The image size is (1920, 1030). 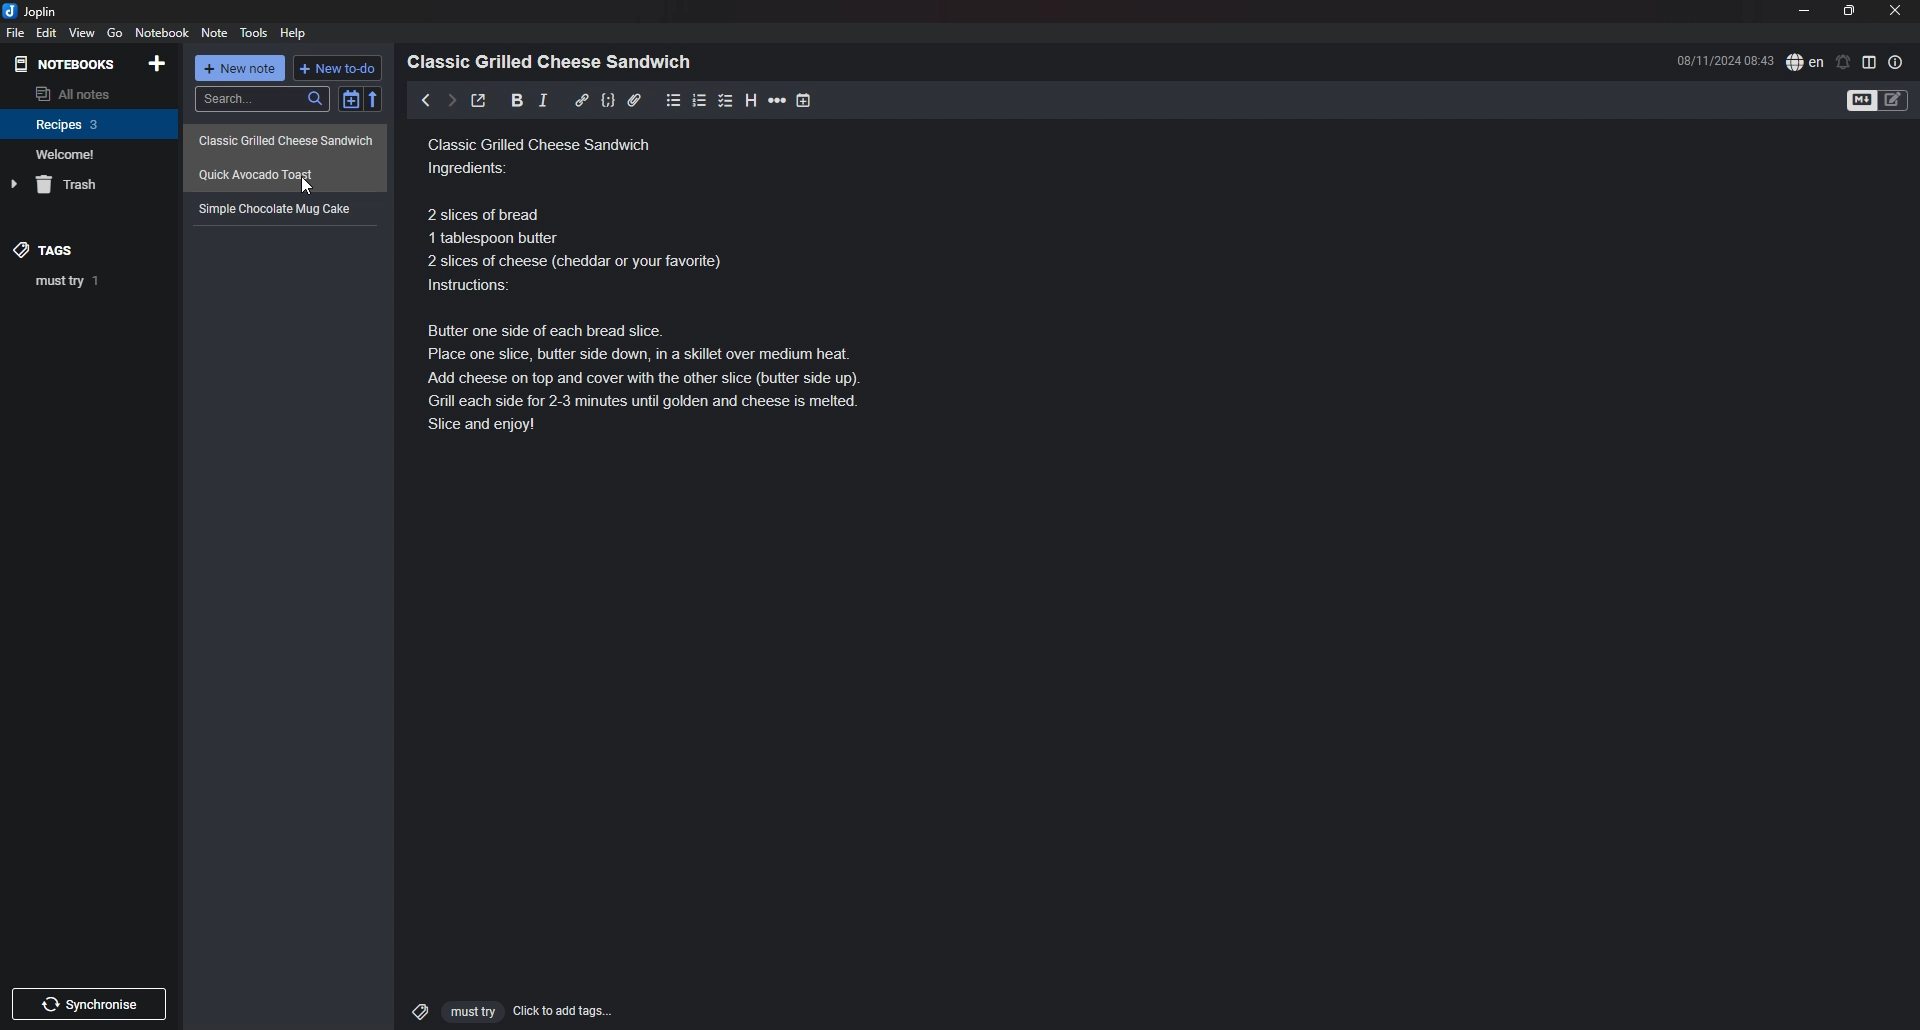 What do you see at coordinates (279, 208) in the screenshot?
I see `Simple chocolate mug cake` at bounding box center [279, 208].